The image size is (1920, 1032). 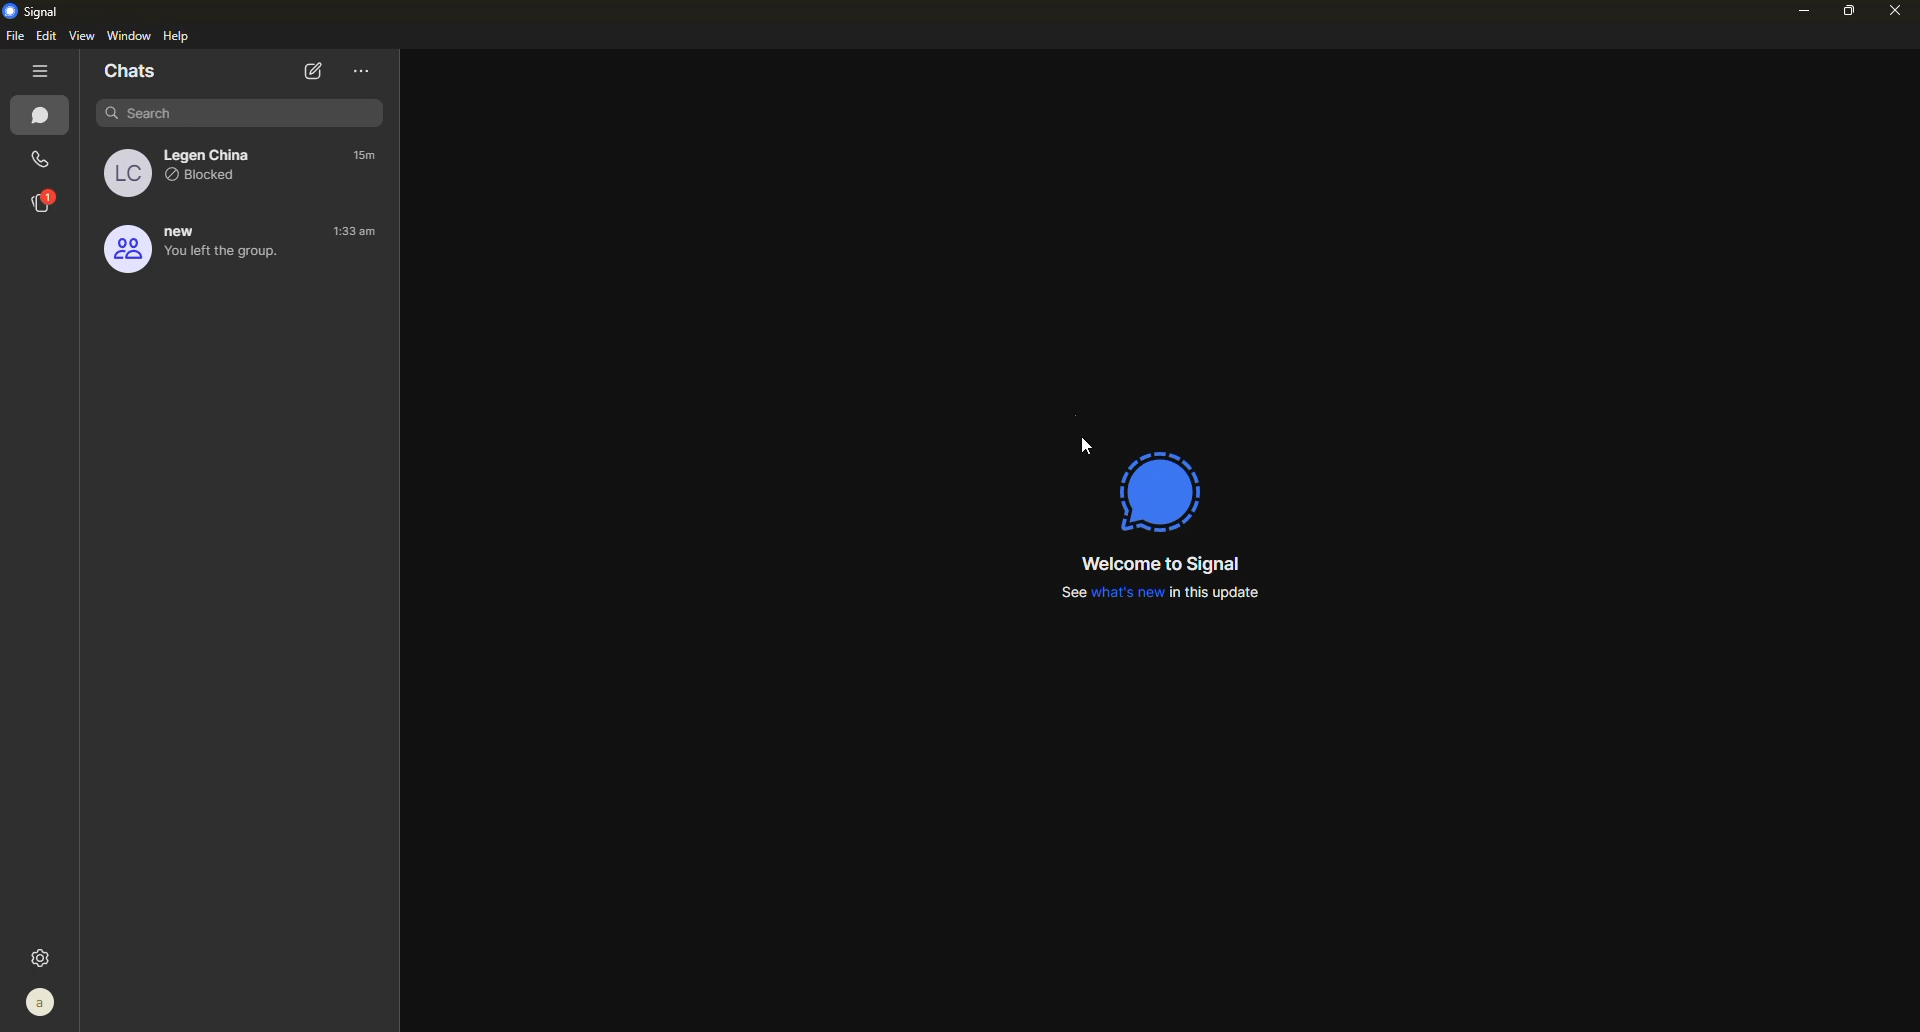 I want to click on new chat, so click(x=311, y=72).